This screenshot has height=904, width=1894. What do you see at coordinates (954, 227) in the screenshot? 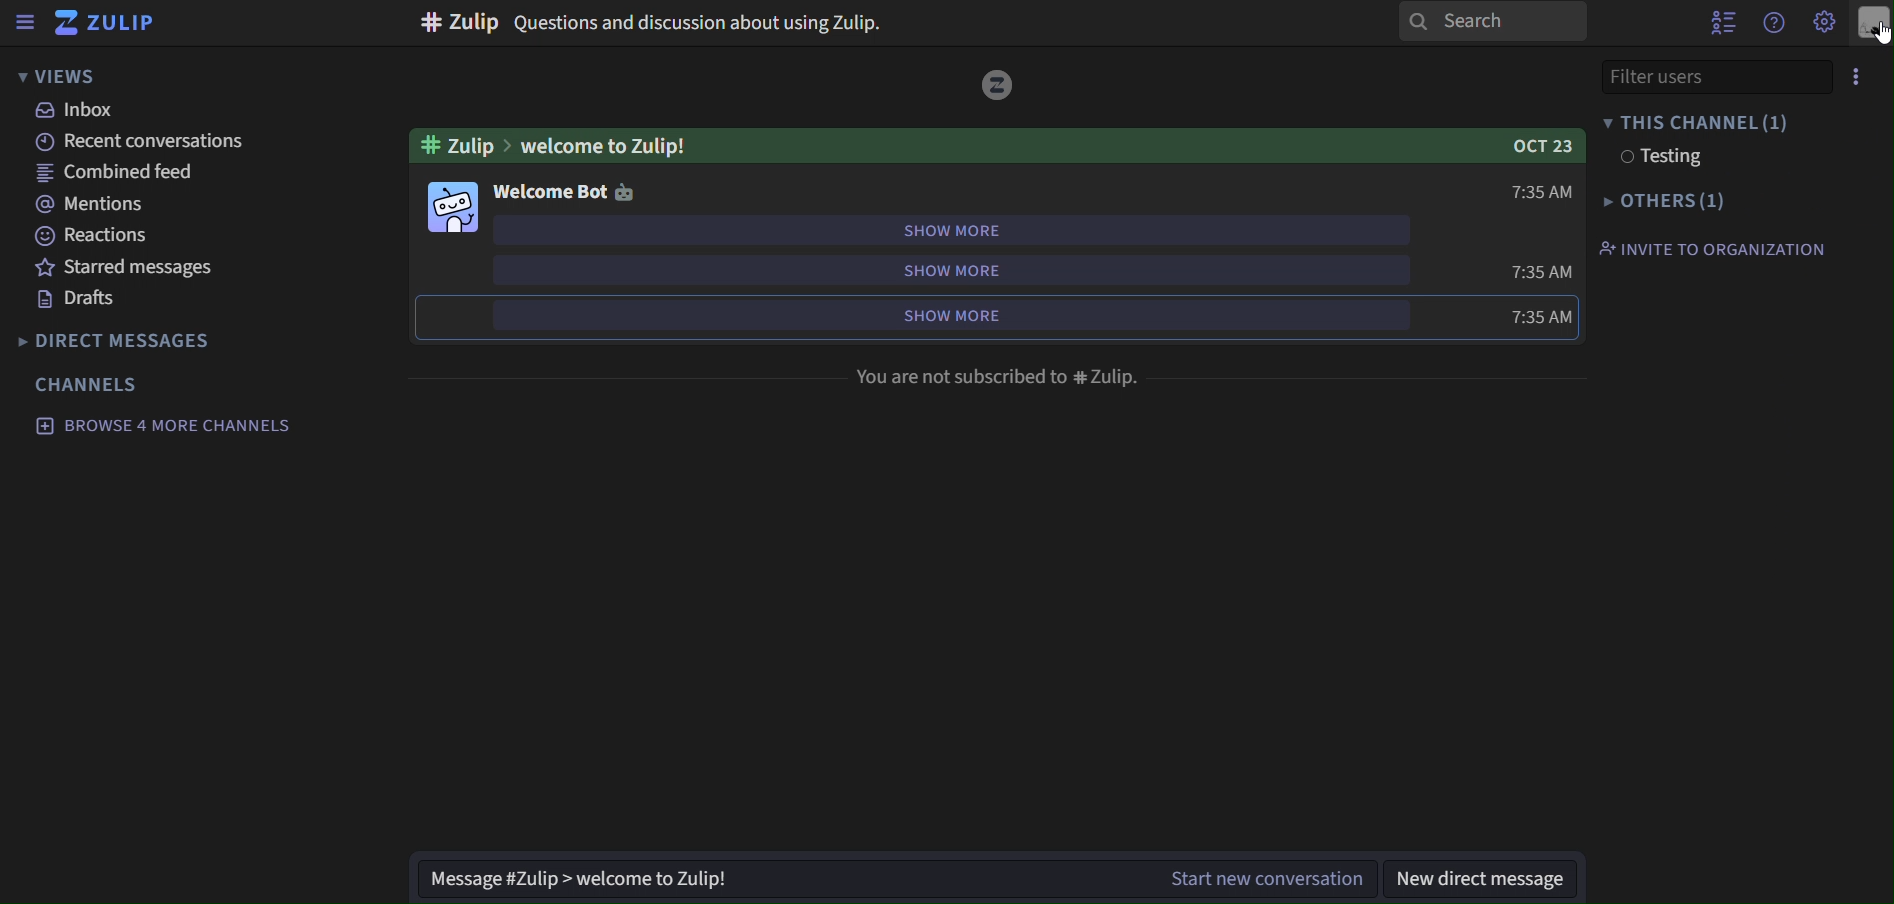
I see `show more` at bounding box center [954, 227].